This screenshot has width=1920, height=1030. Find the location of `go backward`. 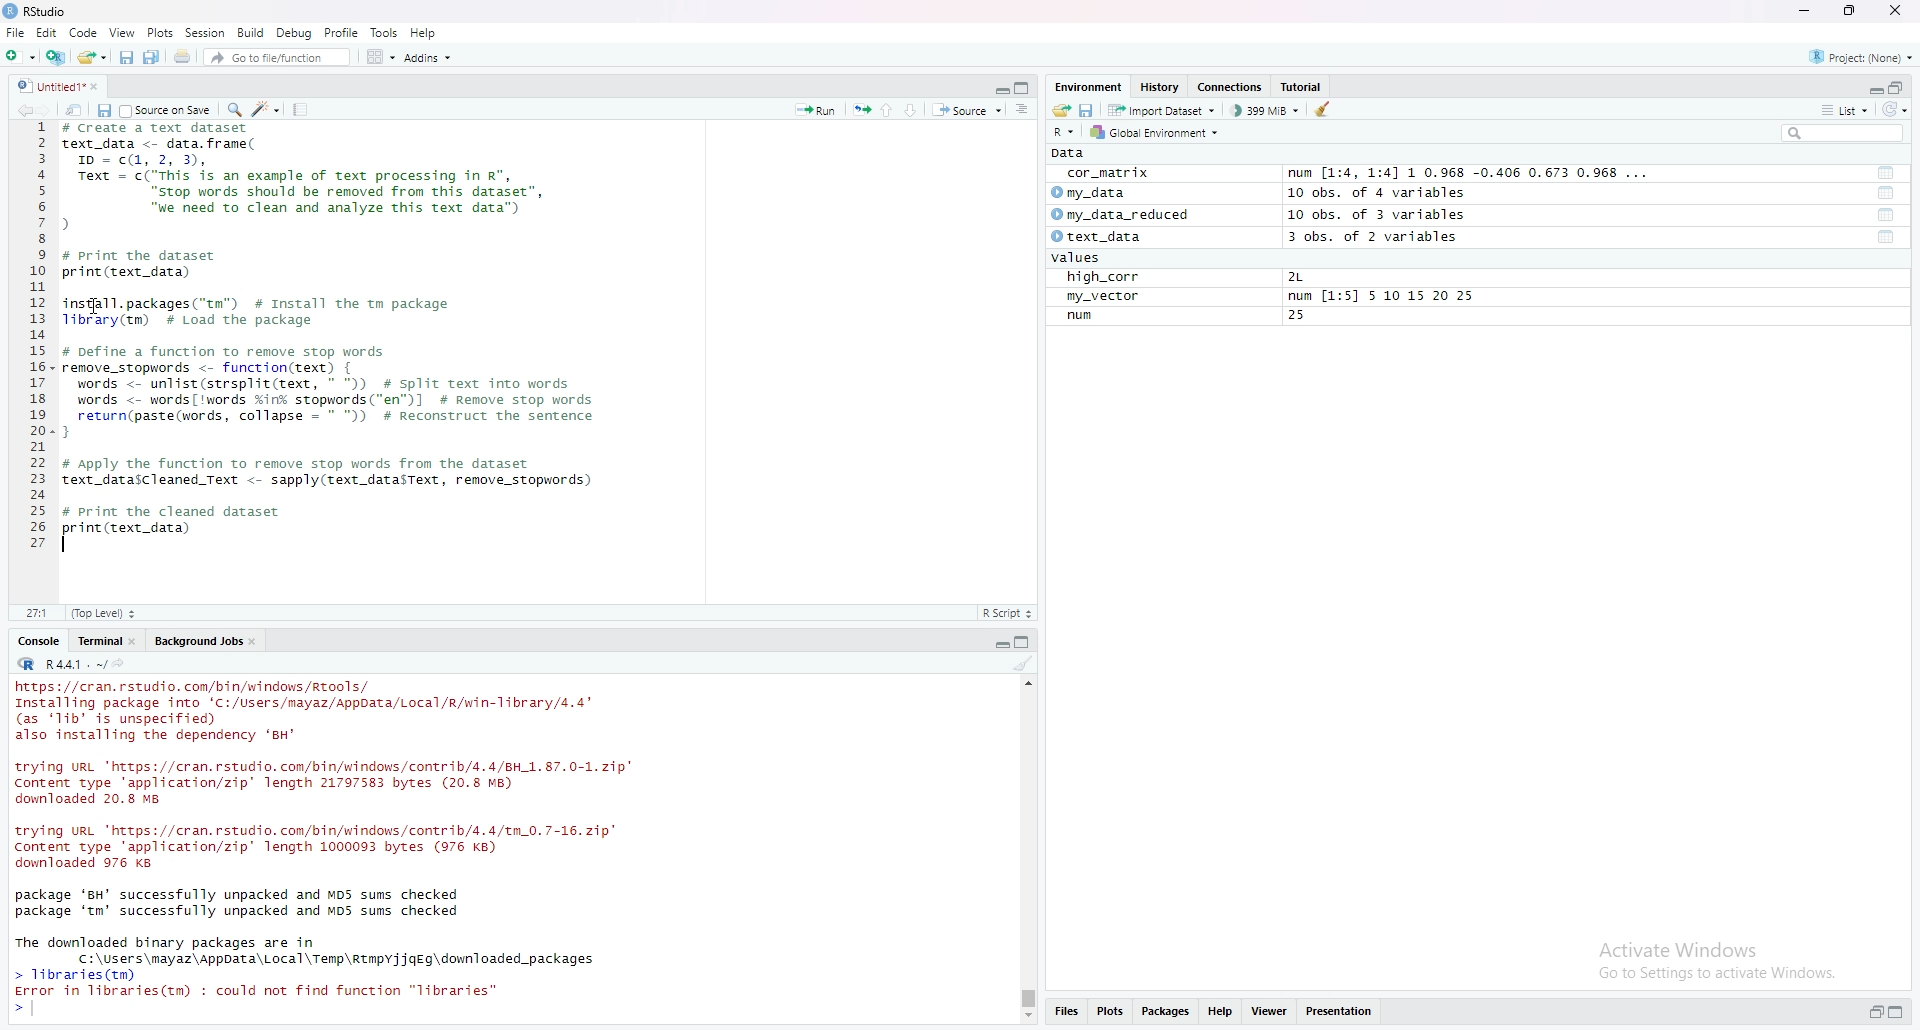

go backward is located at coordinates (22, 110).